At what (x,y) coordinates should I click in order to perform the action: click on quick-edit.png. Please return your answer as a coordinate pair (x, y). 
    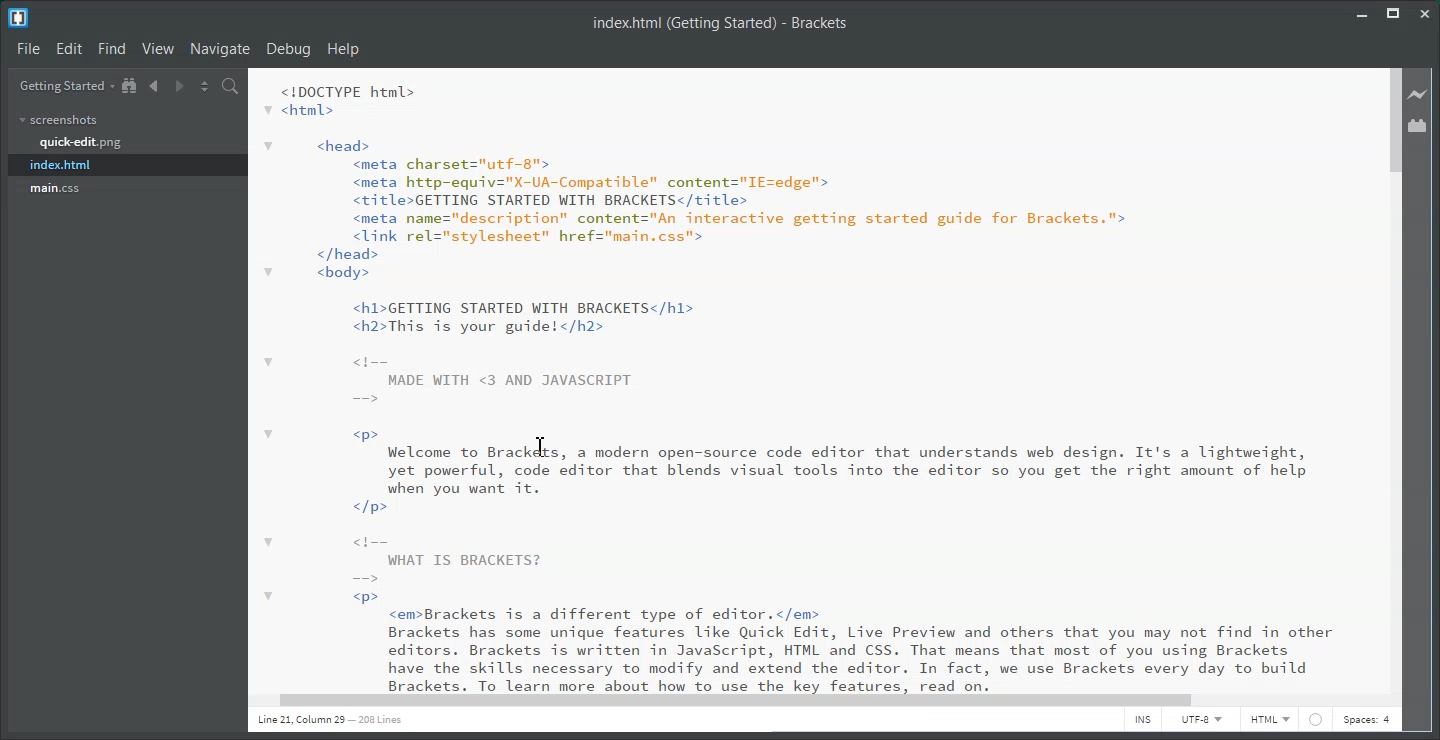
    Looking at the image, I should click on (80, 143).